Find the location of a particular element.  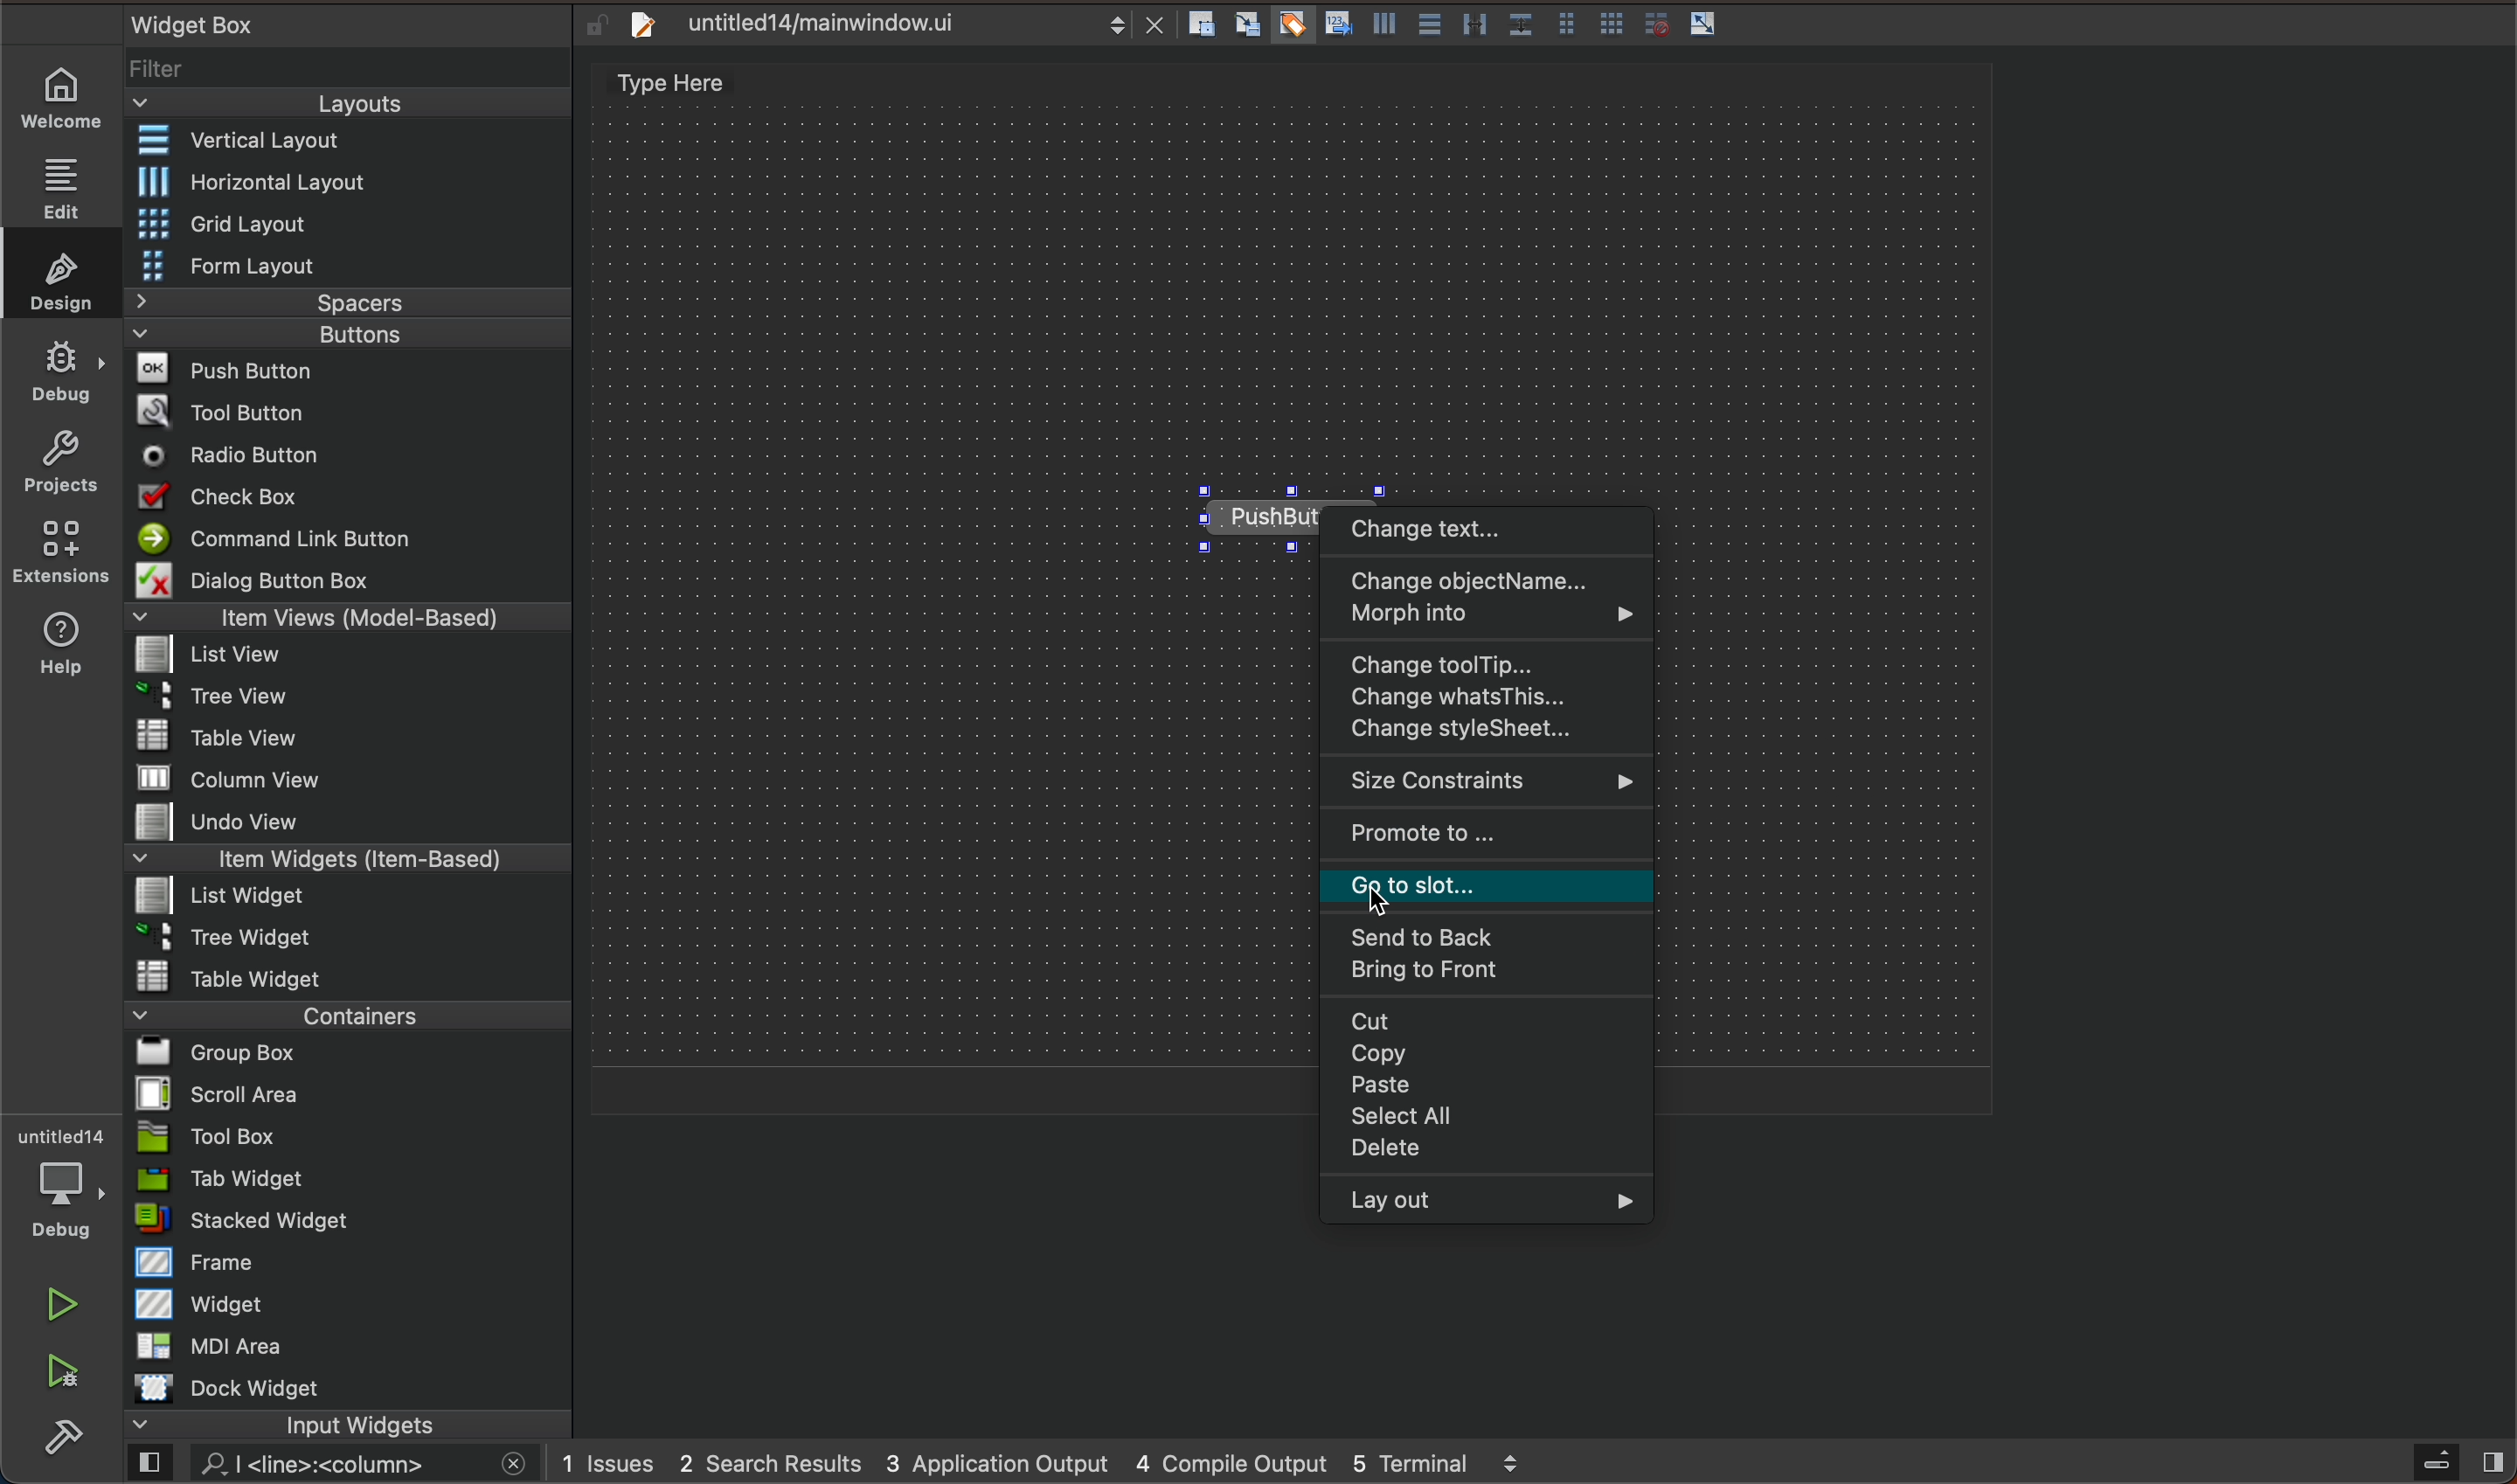

 is located at coordinates (1250, 21).